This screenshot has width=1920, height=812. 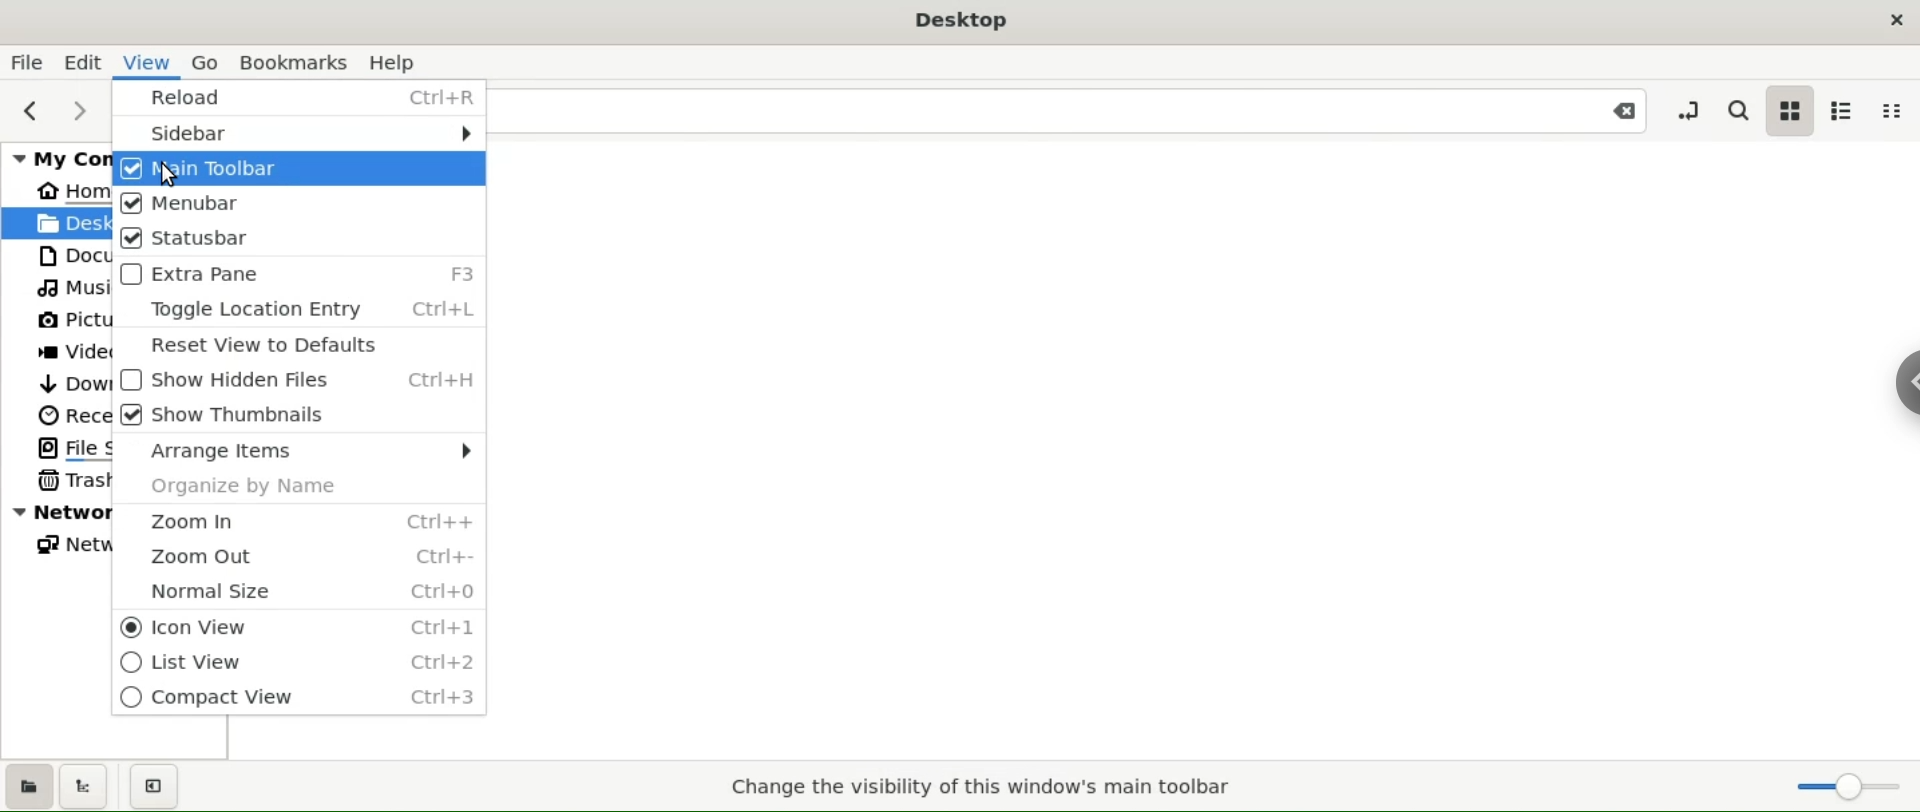 I want to click on main toolbar, so click(x=297, y=170).